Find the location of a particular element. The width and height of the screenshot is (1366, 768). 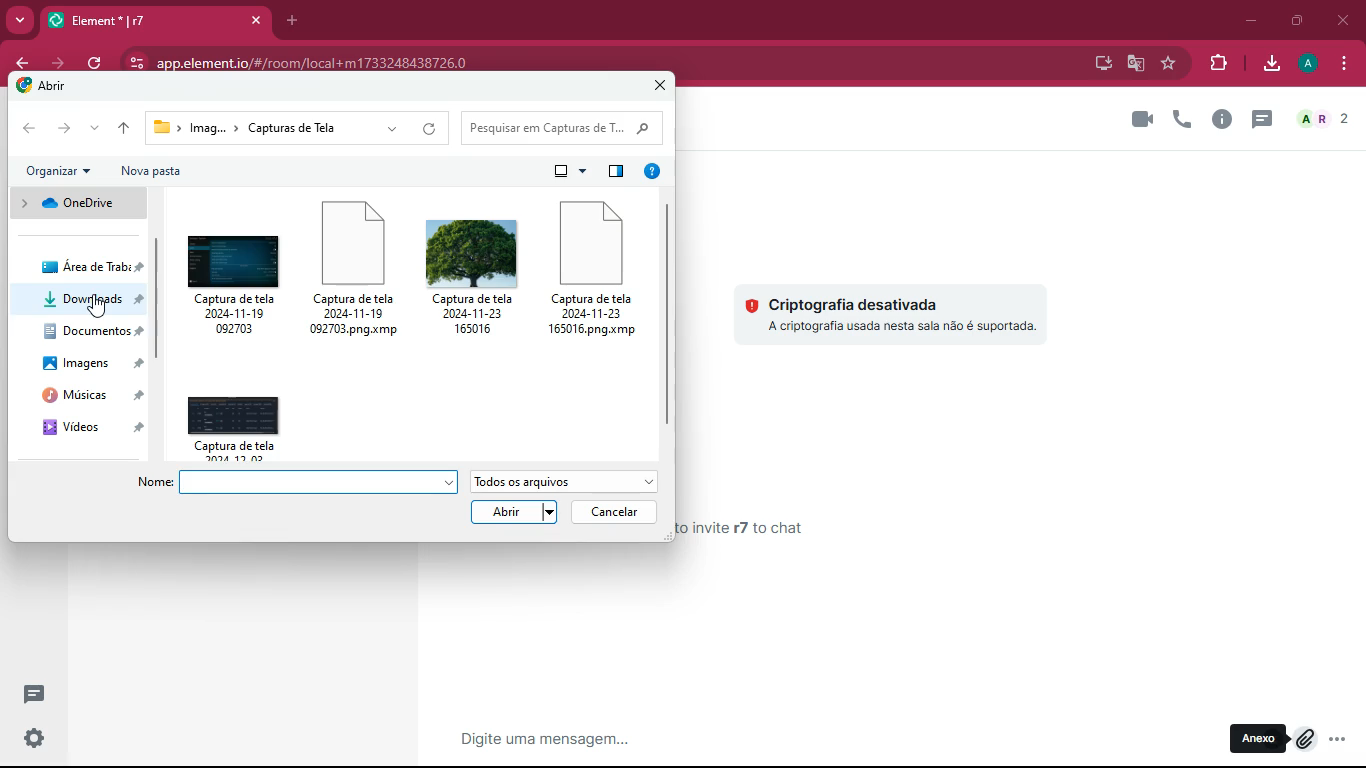

videocall is located at coordinates (1142, 118).